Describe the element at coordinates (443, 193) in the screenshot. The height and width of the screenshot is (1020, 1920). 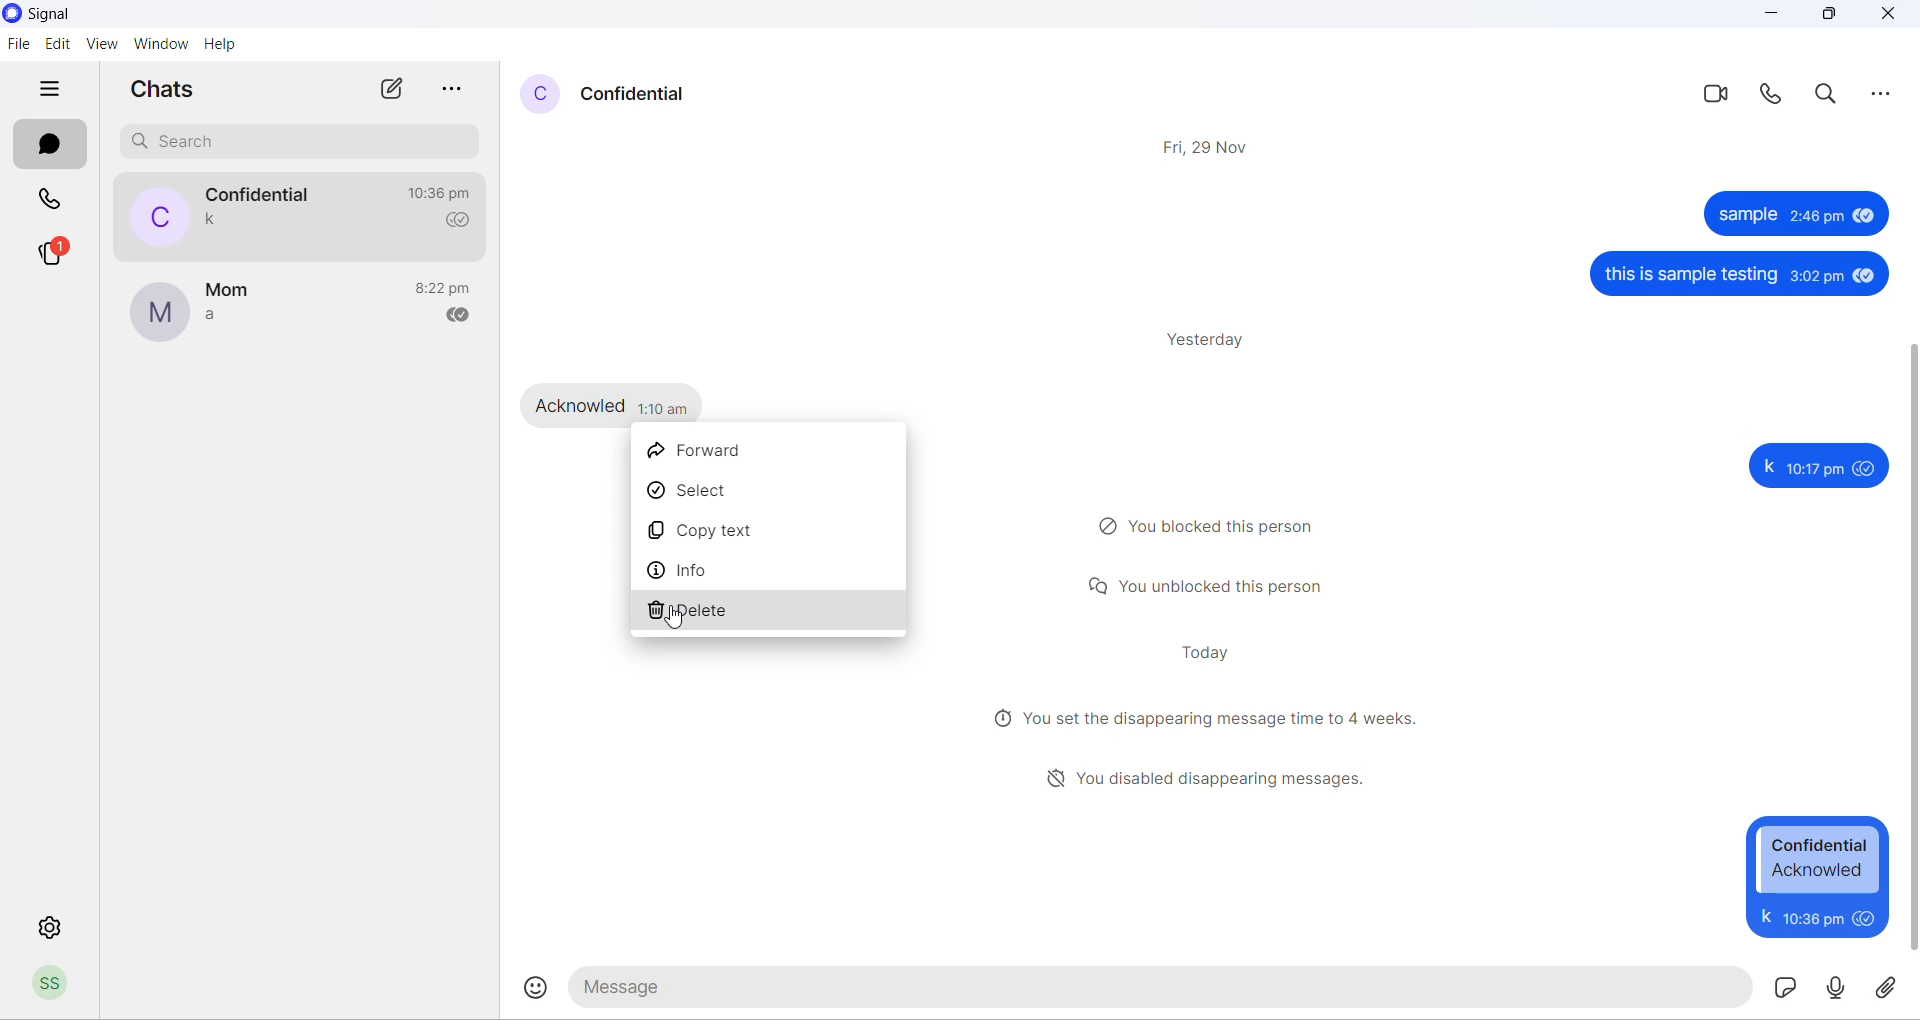
I see `last message time` at that location.